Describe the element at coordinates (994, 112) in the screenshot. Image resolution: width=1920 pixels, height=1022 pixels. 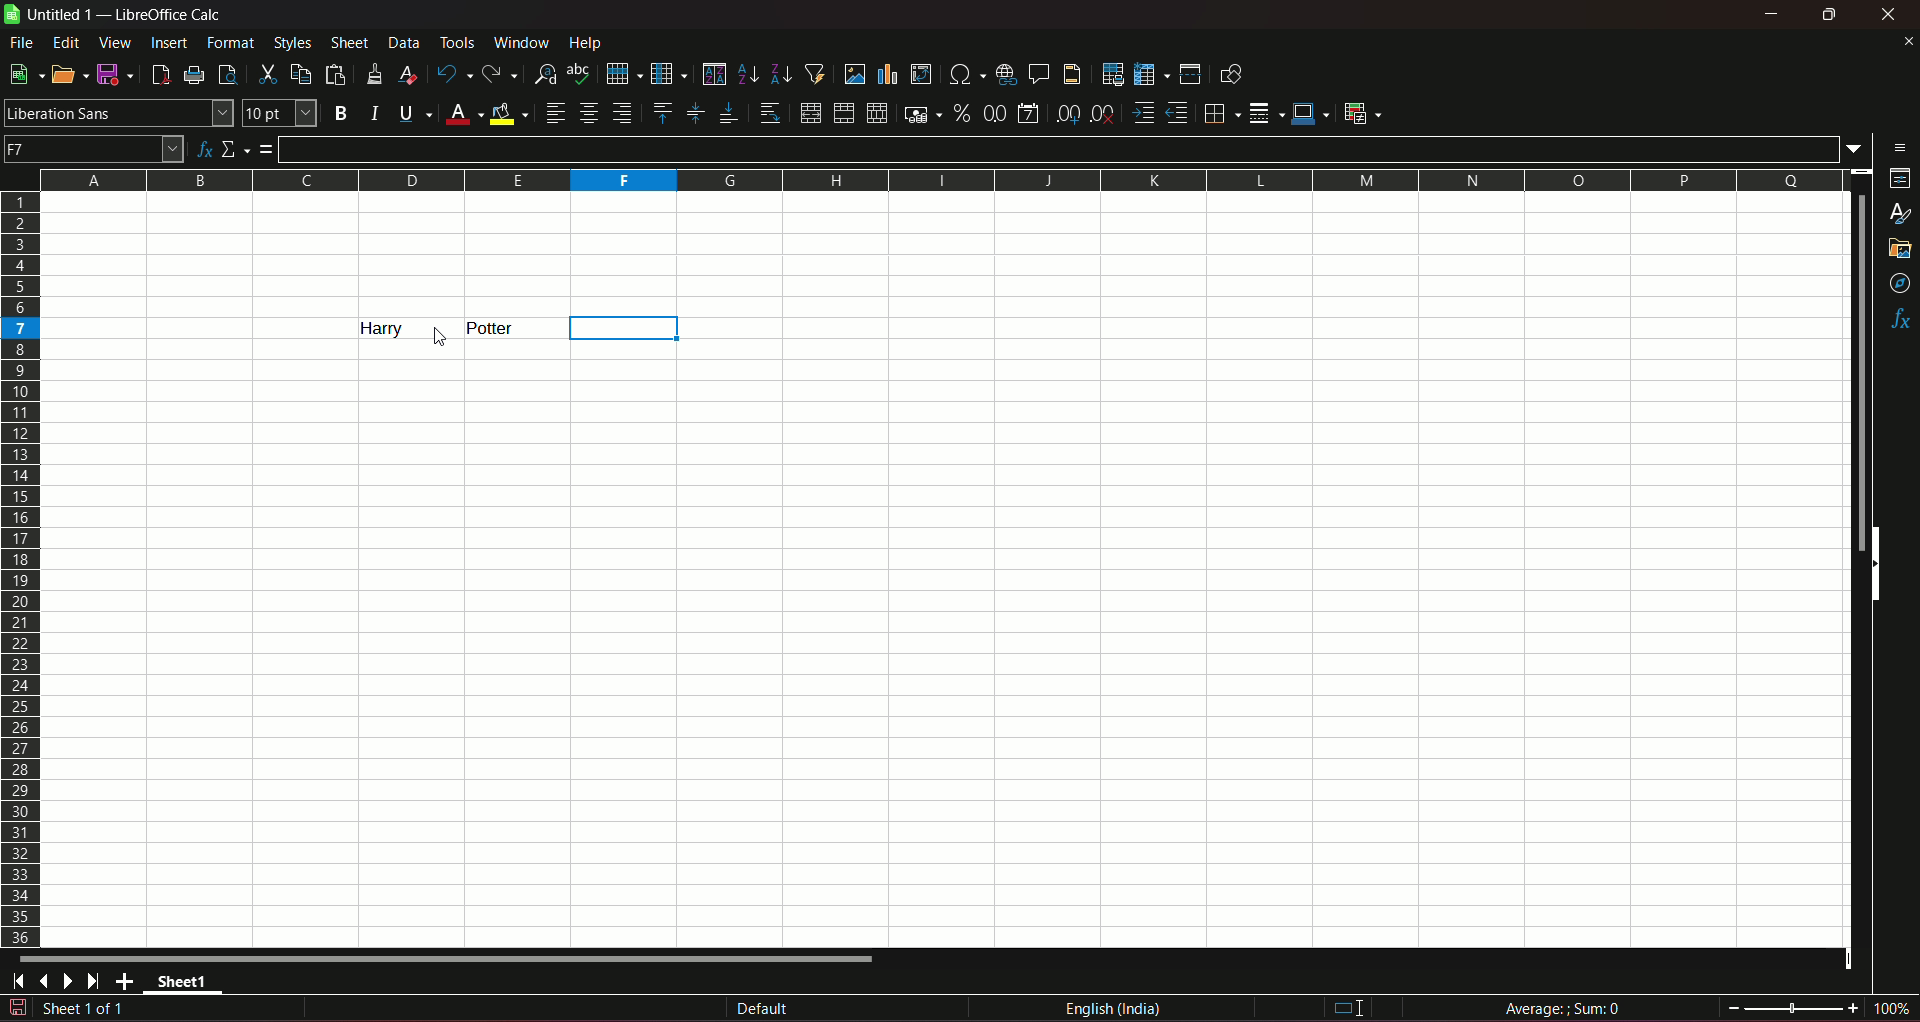
I see `format as number` at that location.